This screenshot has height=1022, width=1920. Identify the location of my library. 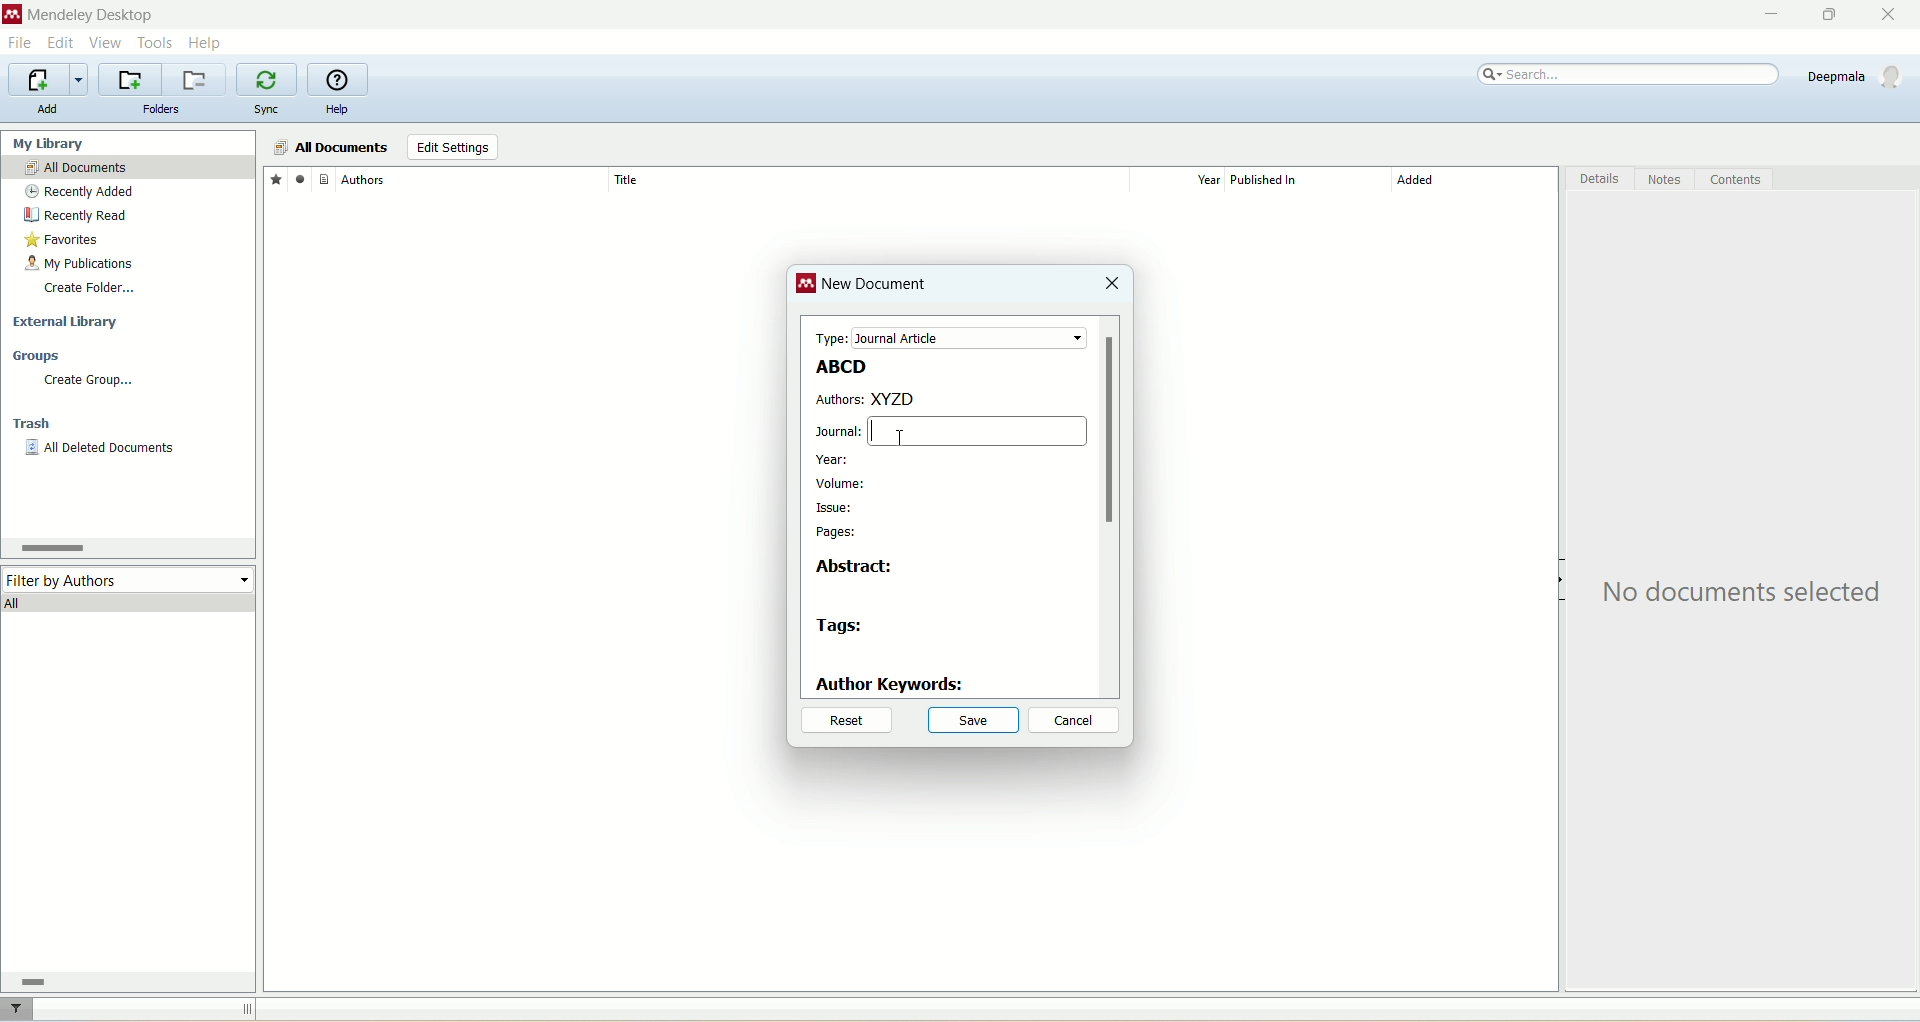
(51, 143).